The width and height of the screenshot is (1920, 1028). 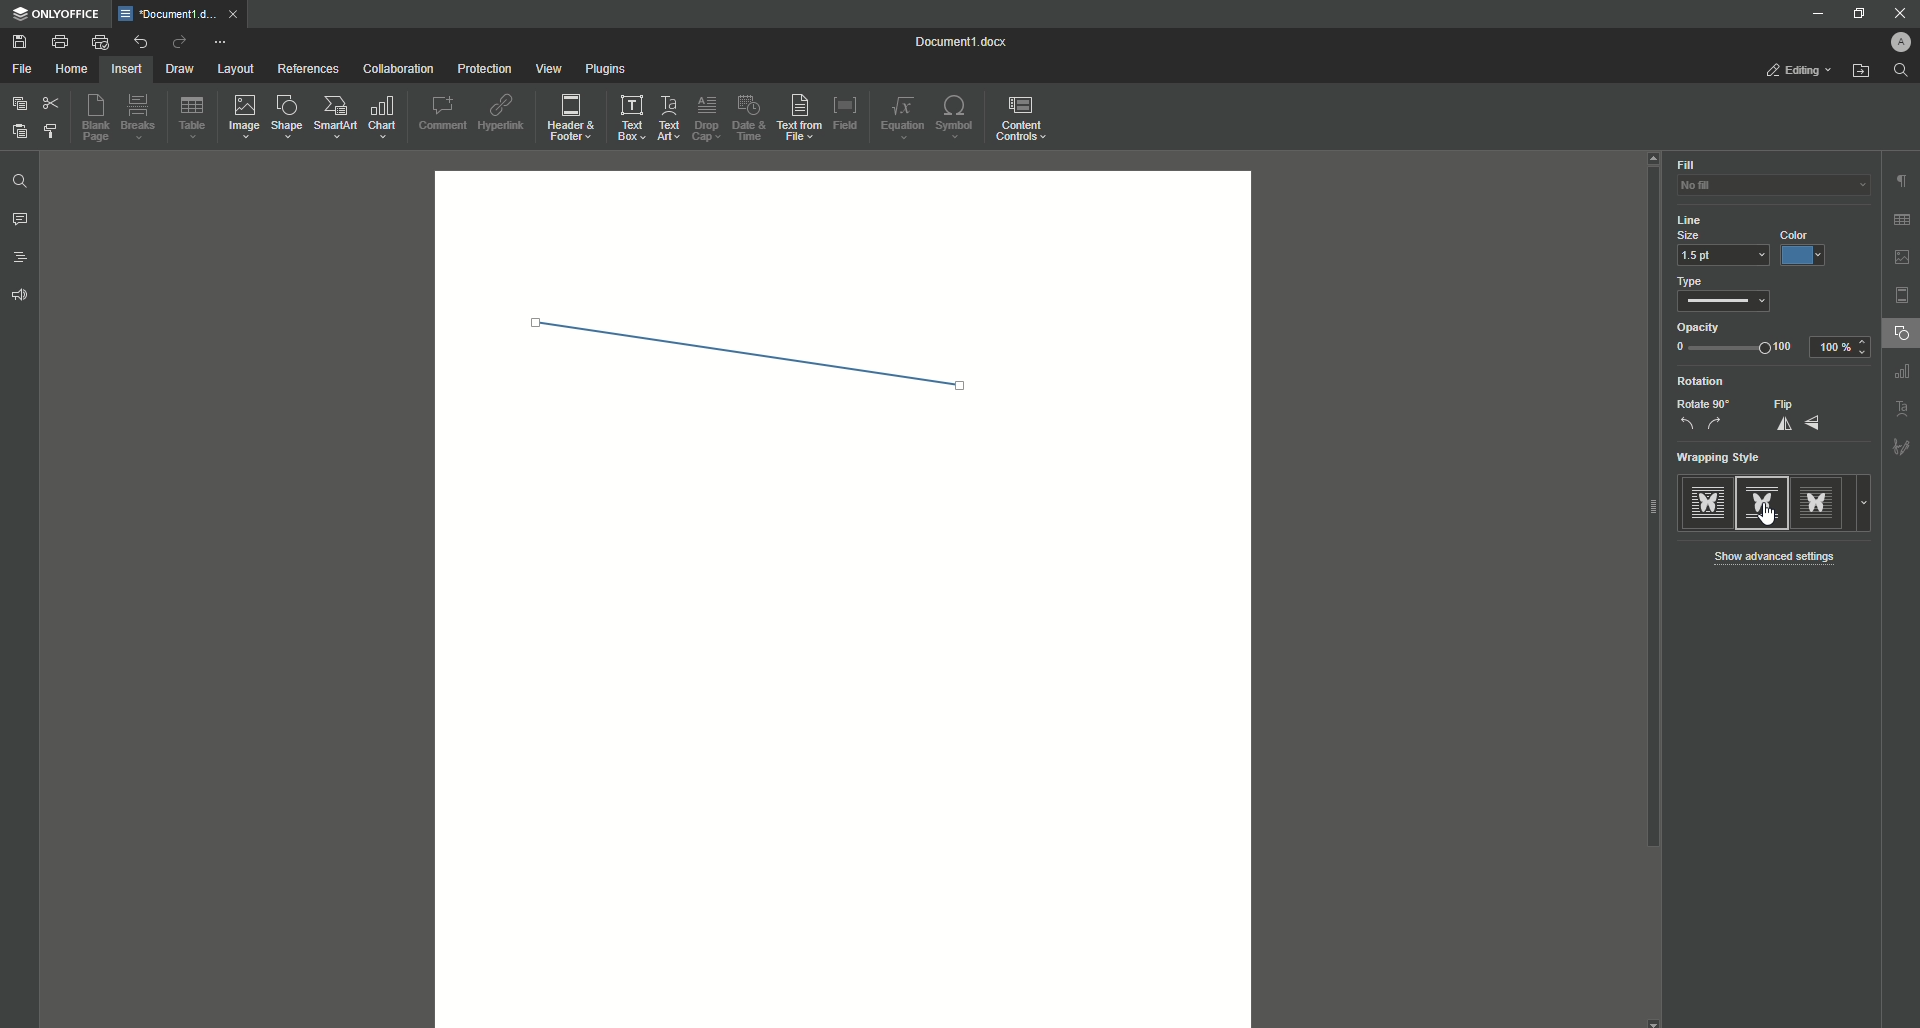 What do you see at coordinates (1023, 119) in the screenshot?
I see `Content Controls` at bounding box center [1023, 119].